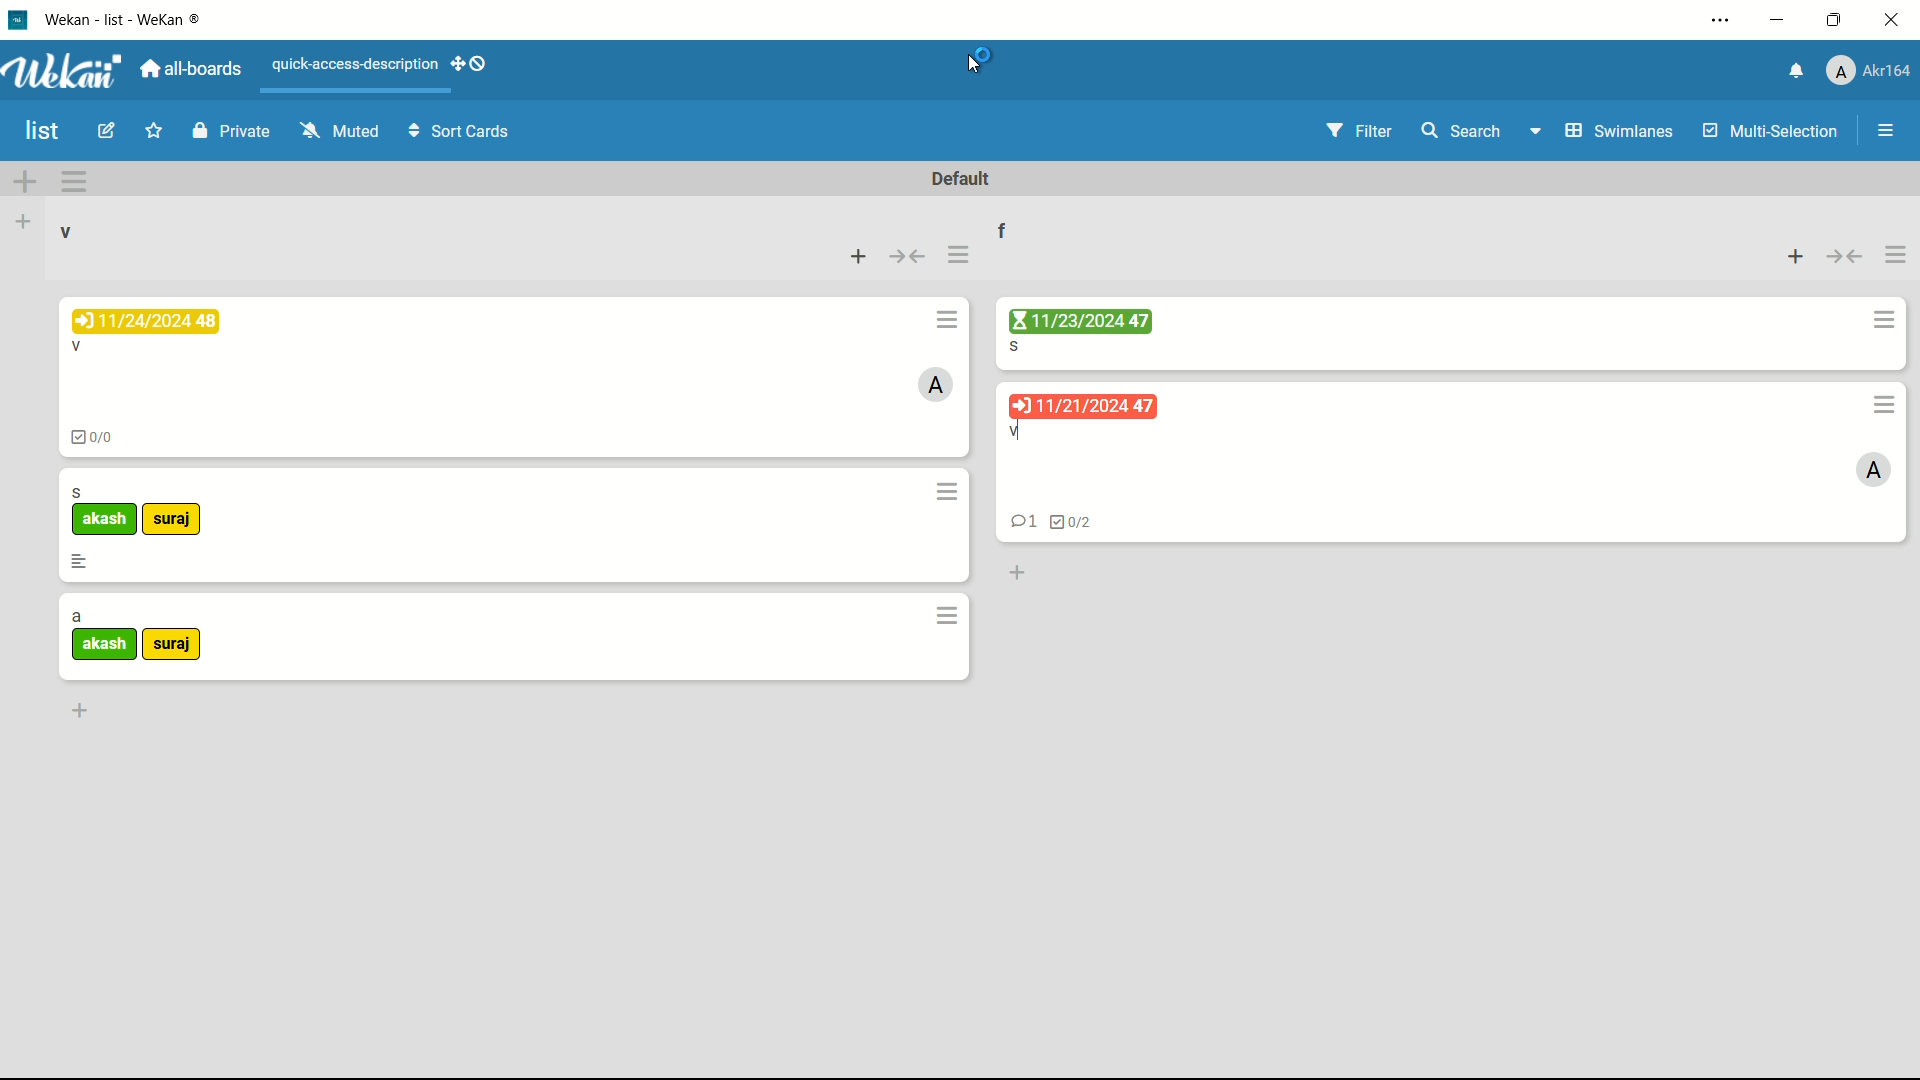  Describe the element at coordinates (911, 258) in the screenshot. I see `collapse` at that location.